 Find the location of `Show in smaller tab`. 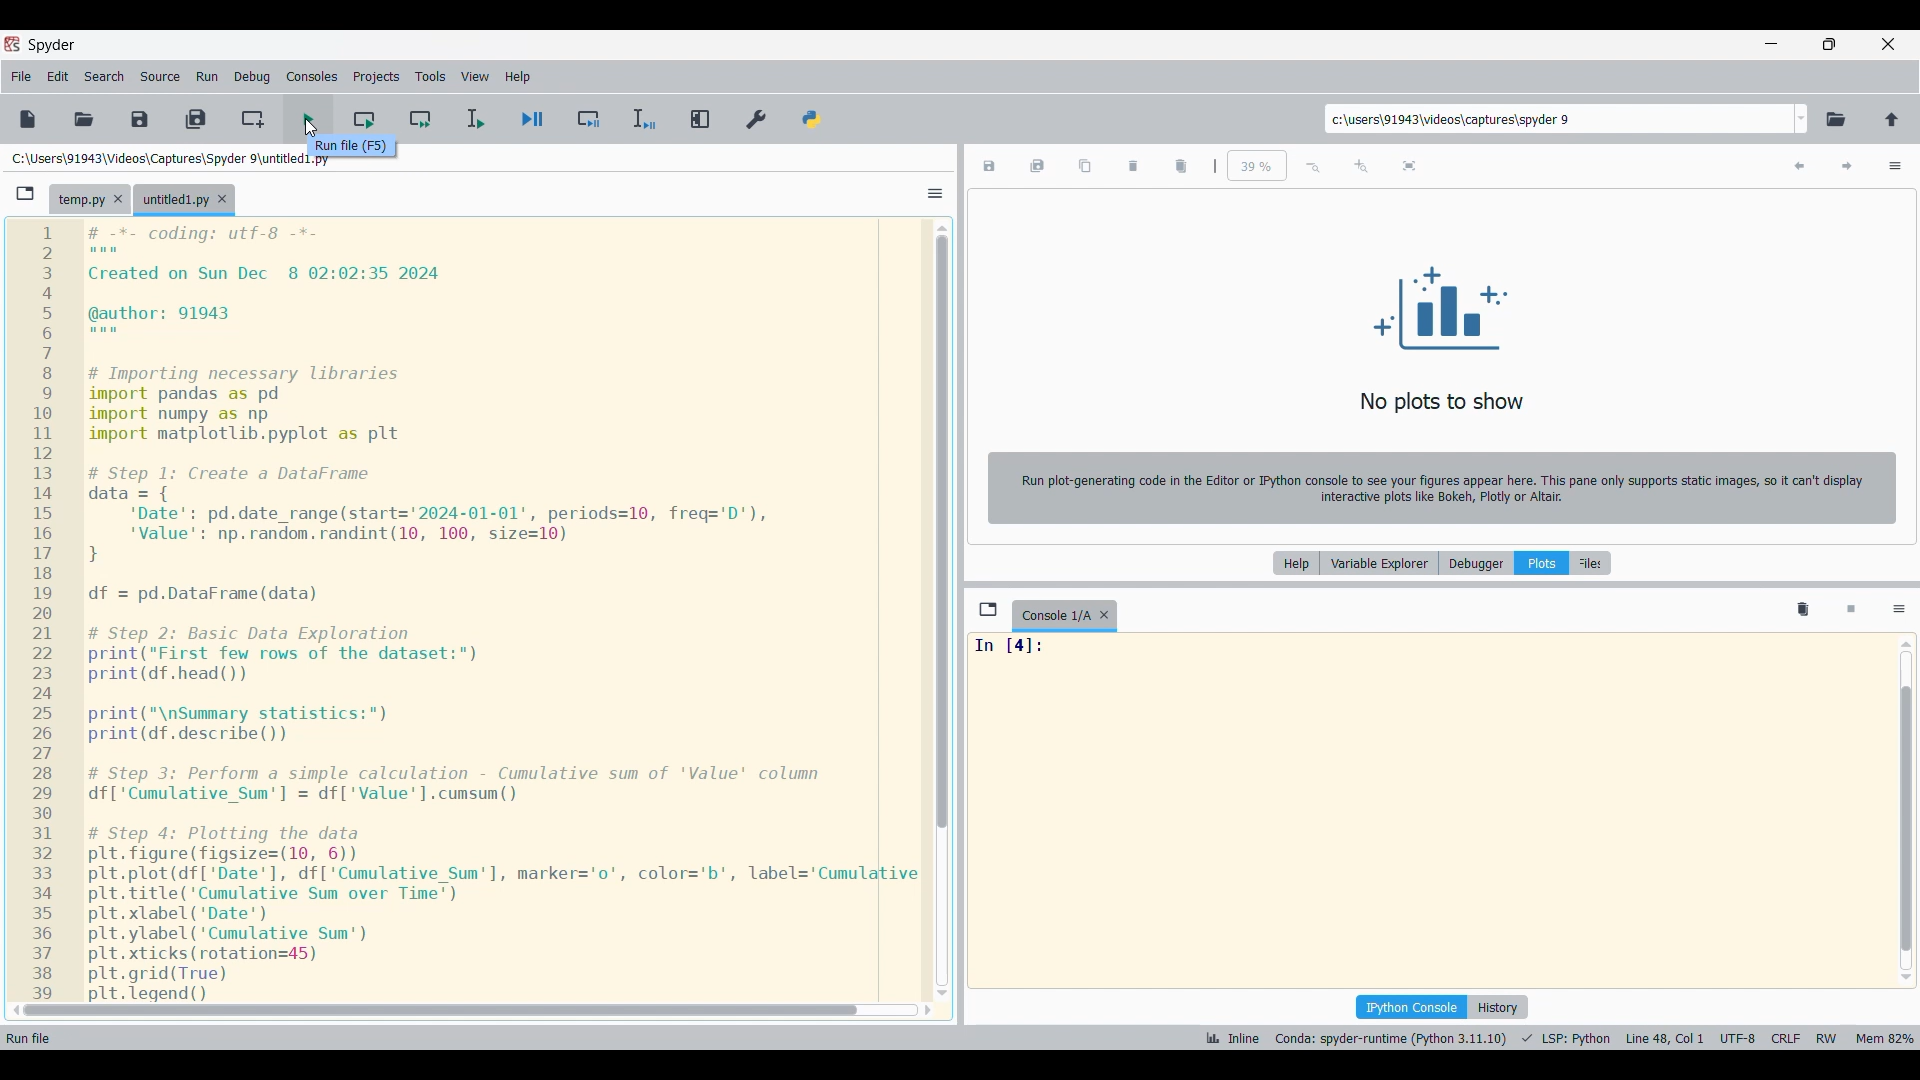

Show in smaller tab is located at coordinates (1830, 45).